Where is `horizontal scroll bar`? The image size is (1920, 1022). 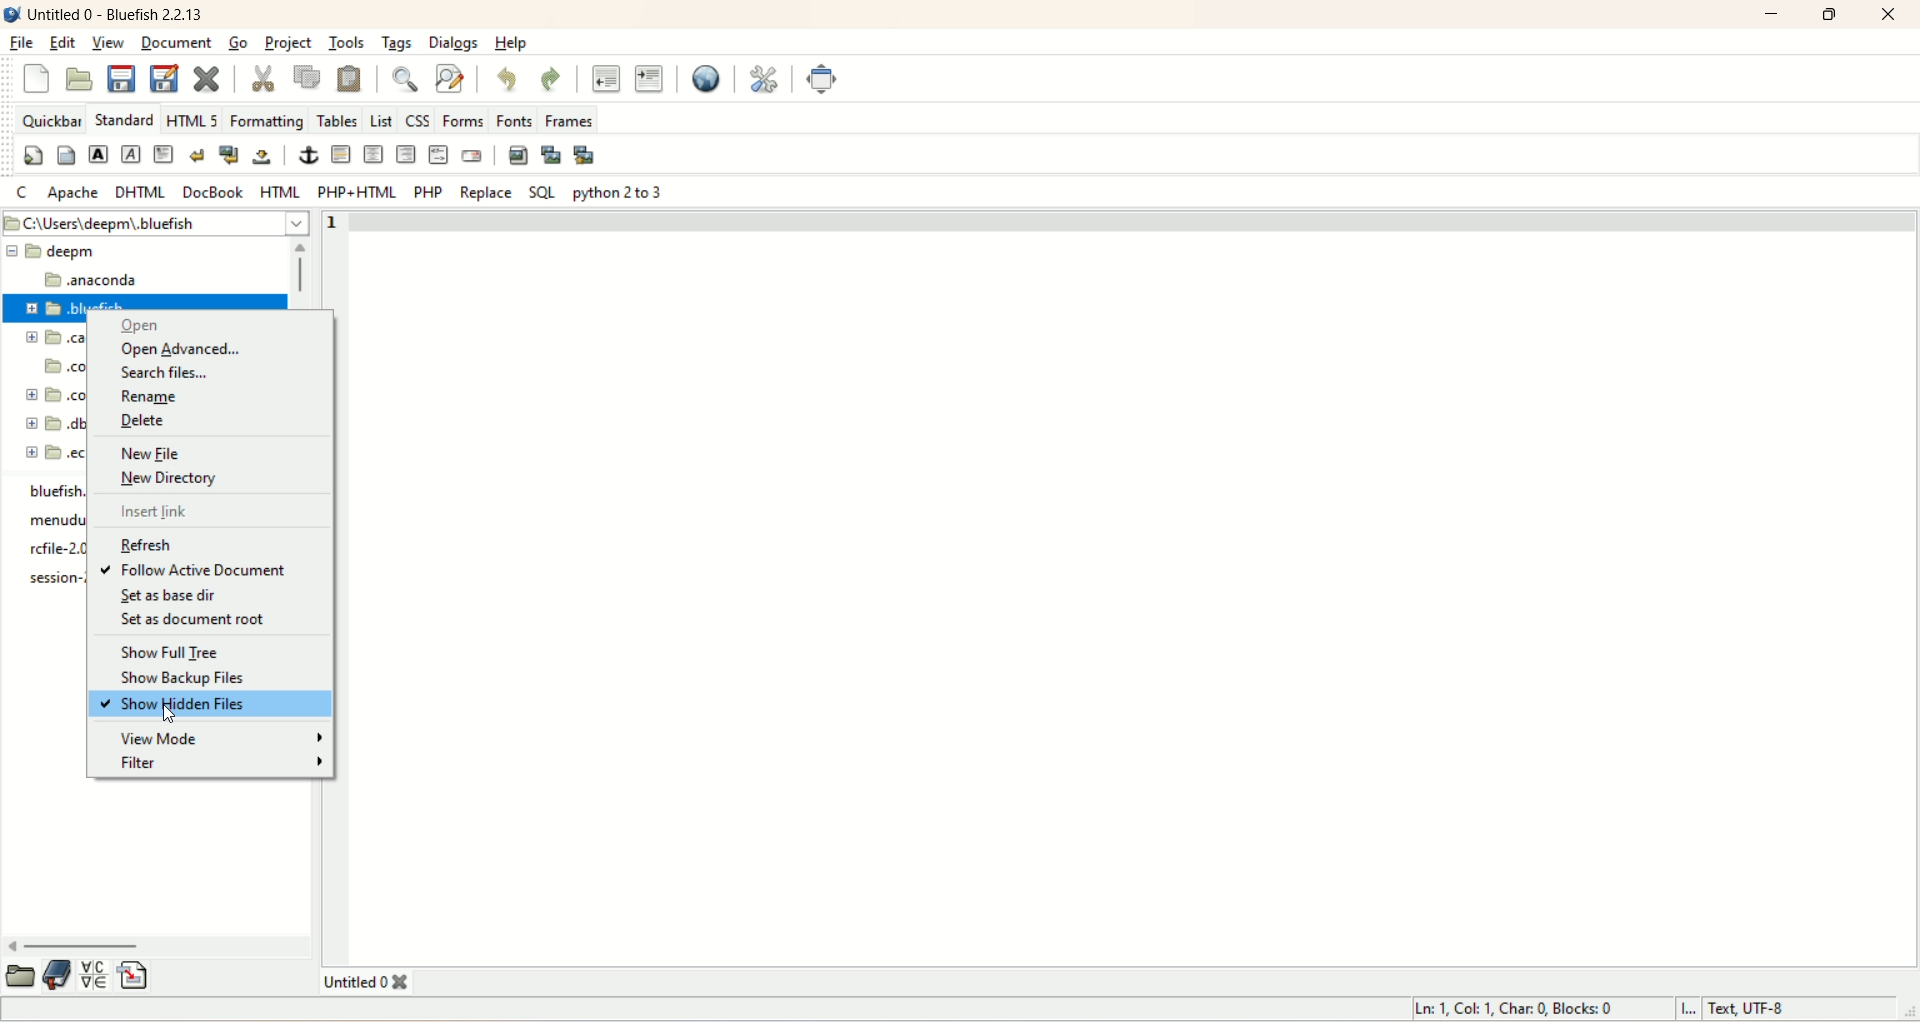 horizontal scroll bar is located at coordinates (157, 942).